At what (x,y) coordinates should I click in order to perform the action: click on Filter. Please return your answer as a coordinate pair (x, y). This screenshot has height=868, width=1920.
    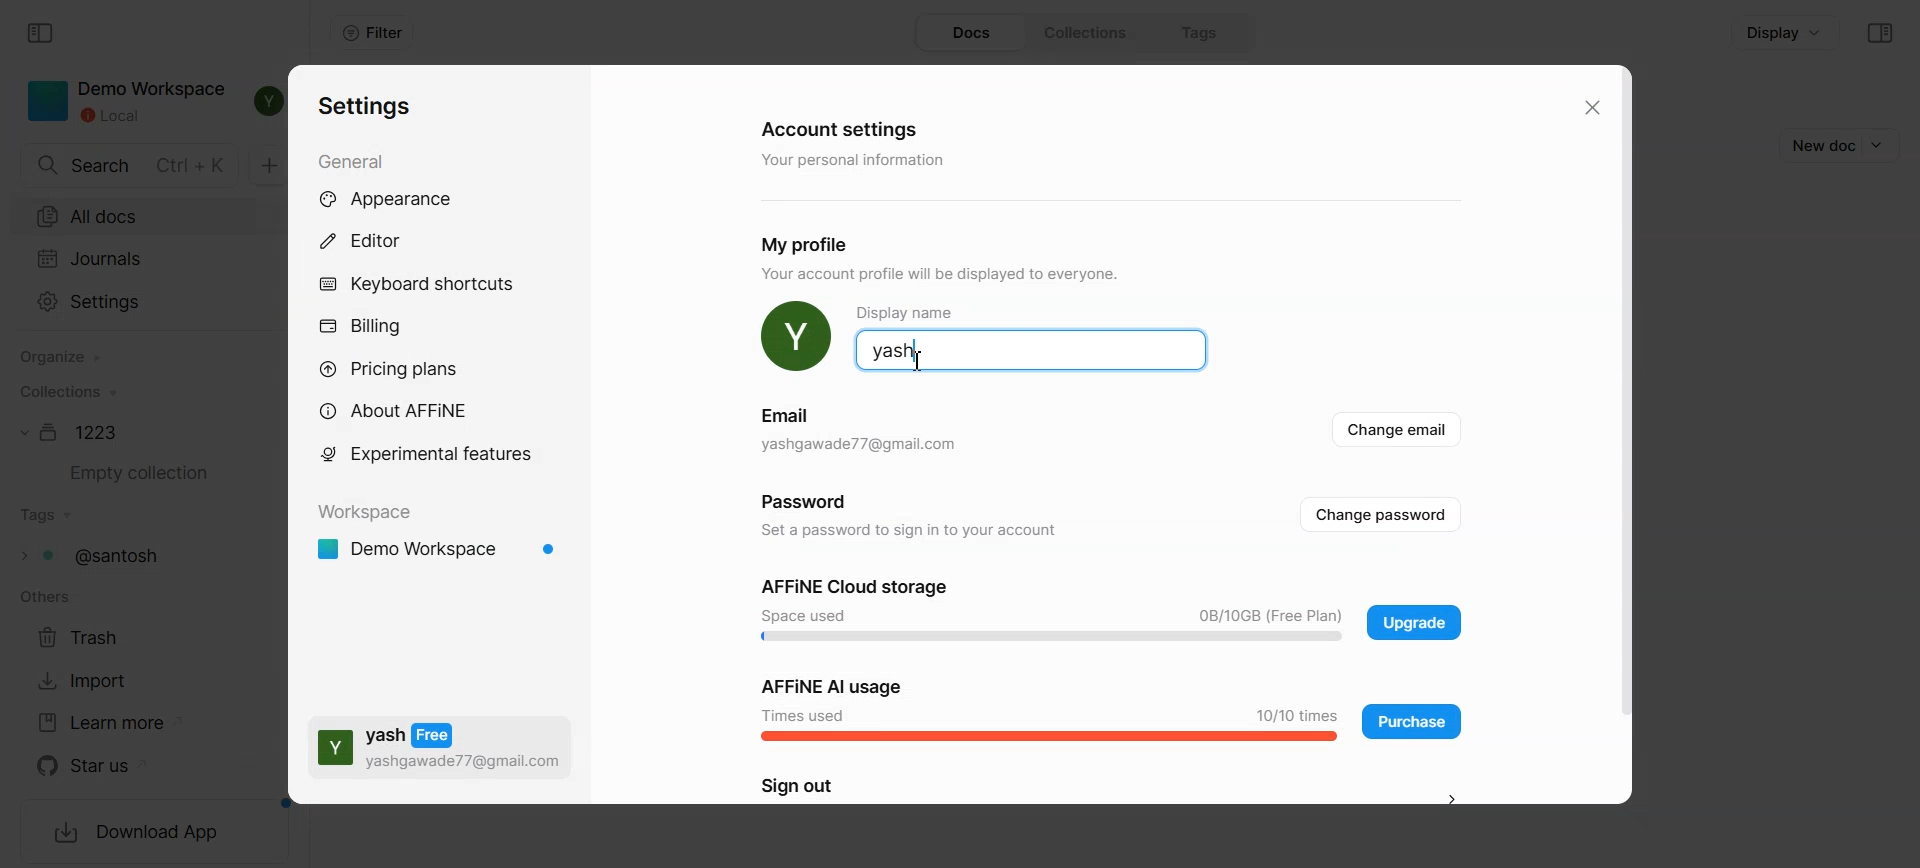
    Looking at the image, I should click on (372, 33).